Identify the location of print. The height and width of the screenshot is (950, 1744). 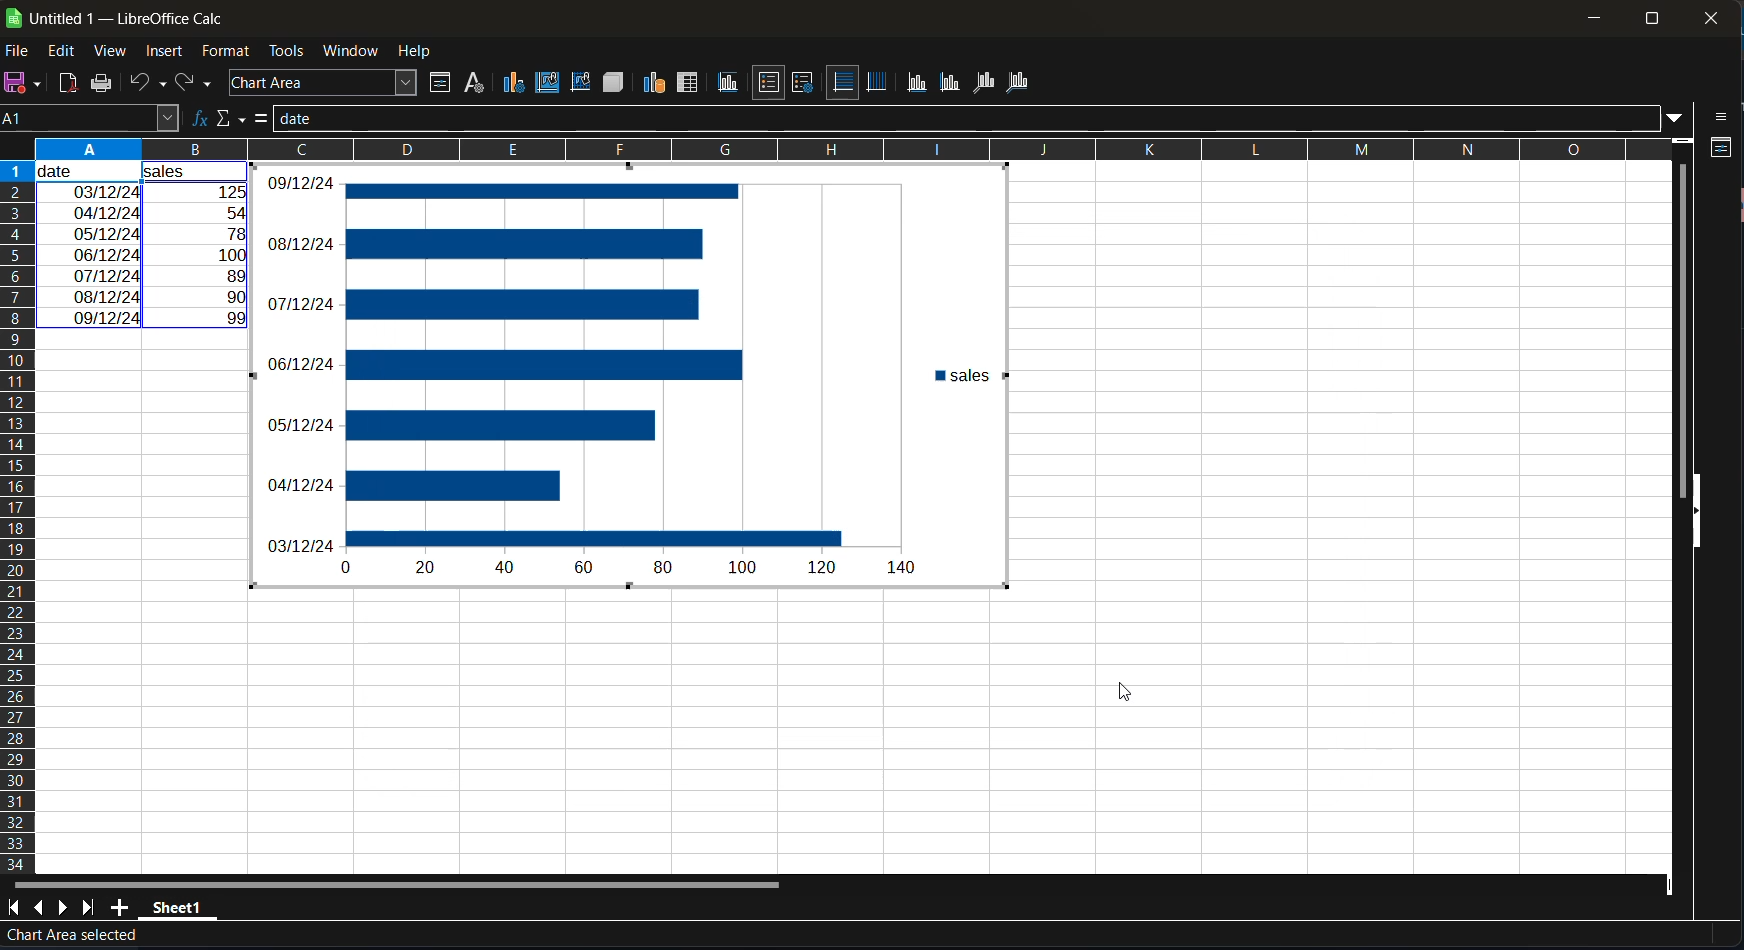
(109, 84).